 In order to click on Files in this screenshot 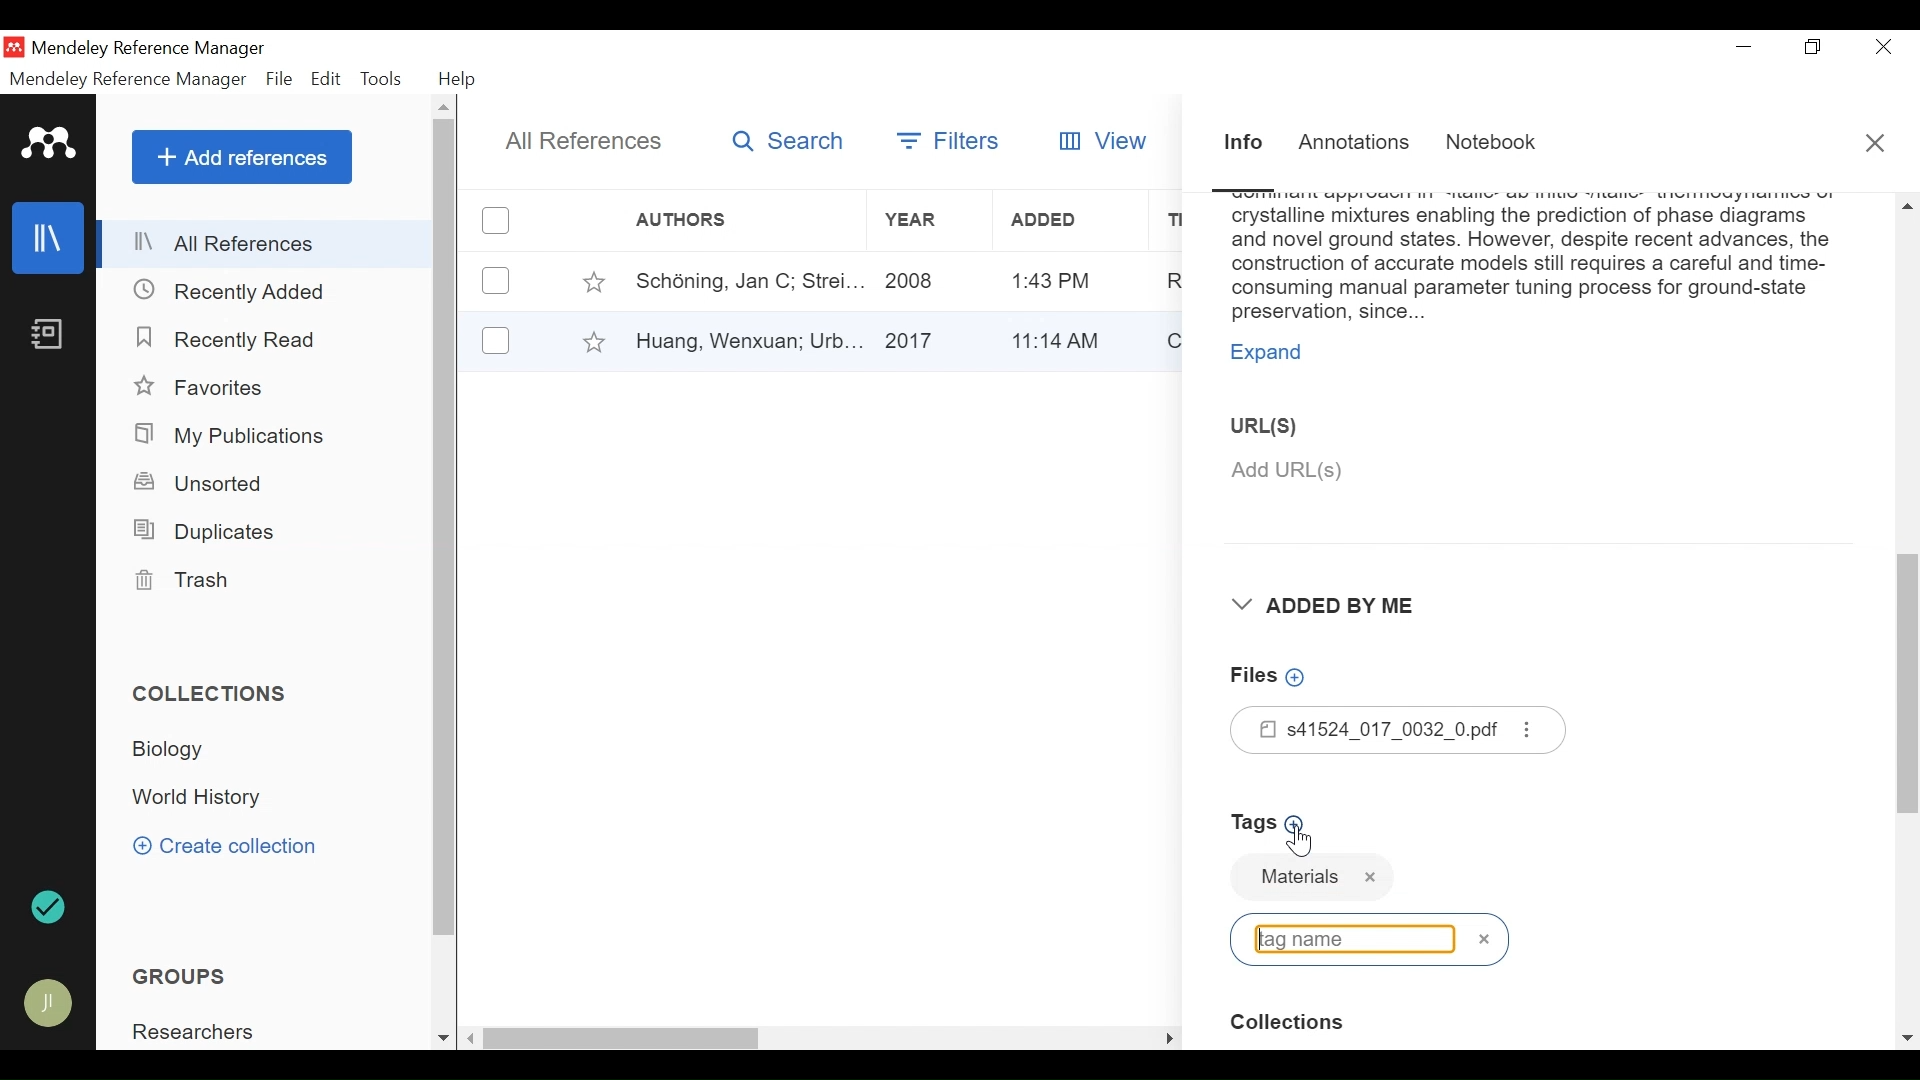, I will do `click(1400, 730)`.